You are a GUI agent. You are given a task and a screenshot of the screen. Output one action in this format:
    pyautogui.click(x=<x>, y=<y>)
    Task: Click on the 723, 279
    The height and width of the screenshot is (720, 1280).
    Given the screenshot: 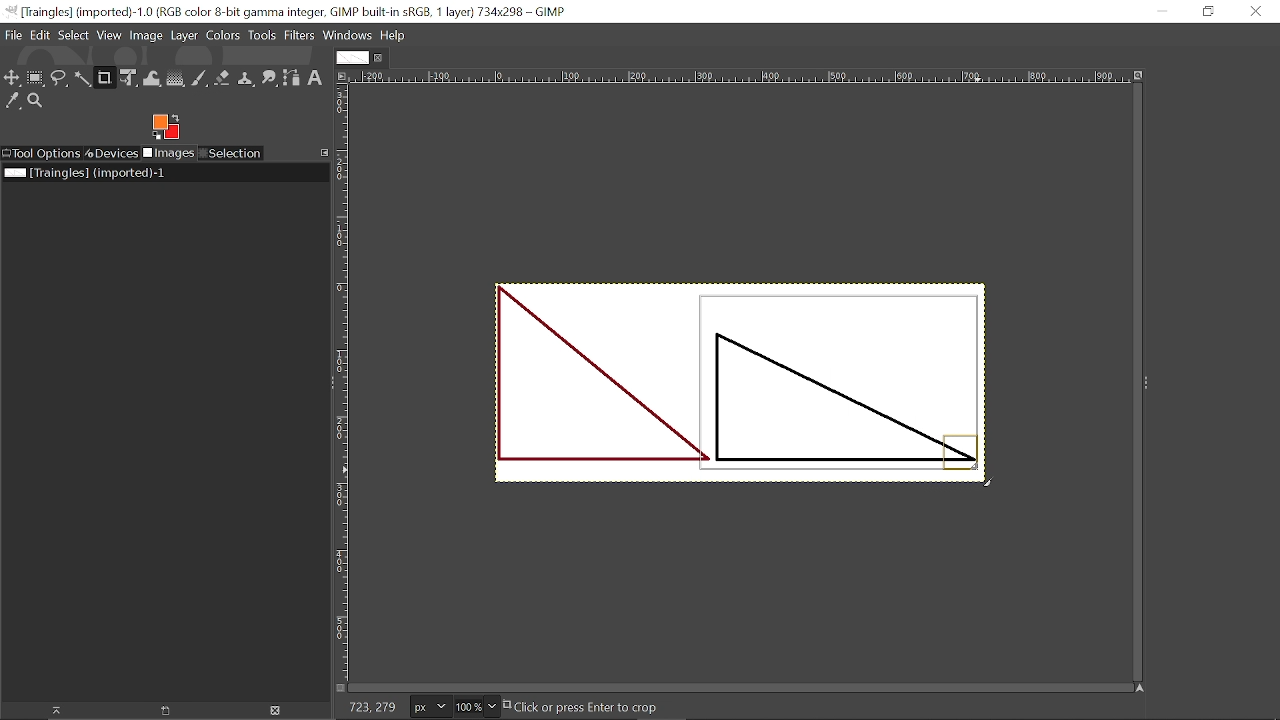 What is the action you would take?
    pyautogui.click(x=370, y=709)
    